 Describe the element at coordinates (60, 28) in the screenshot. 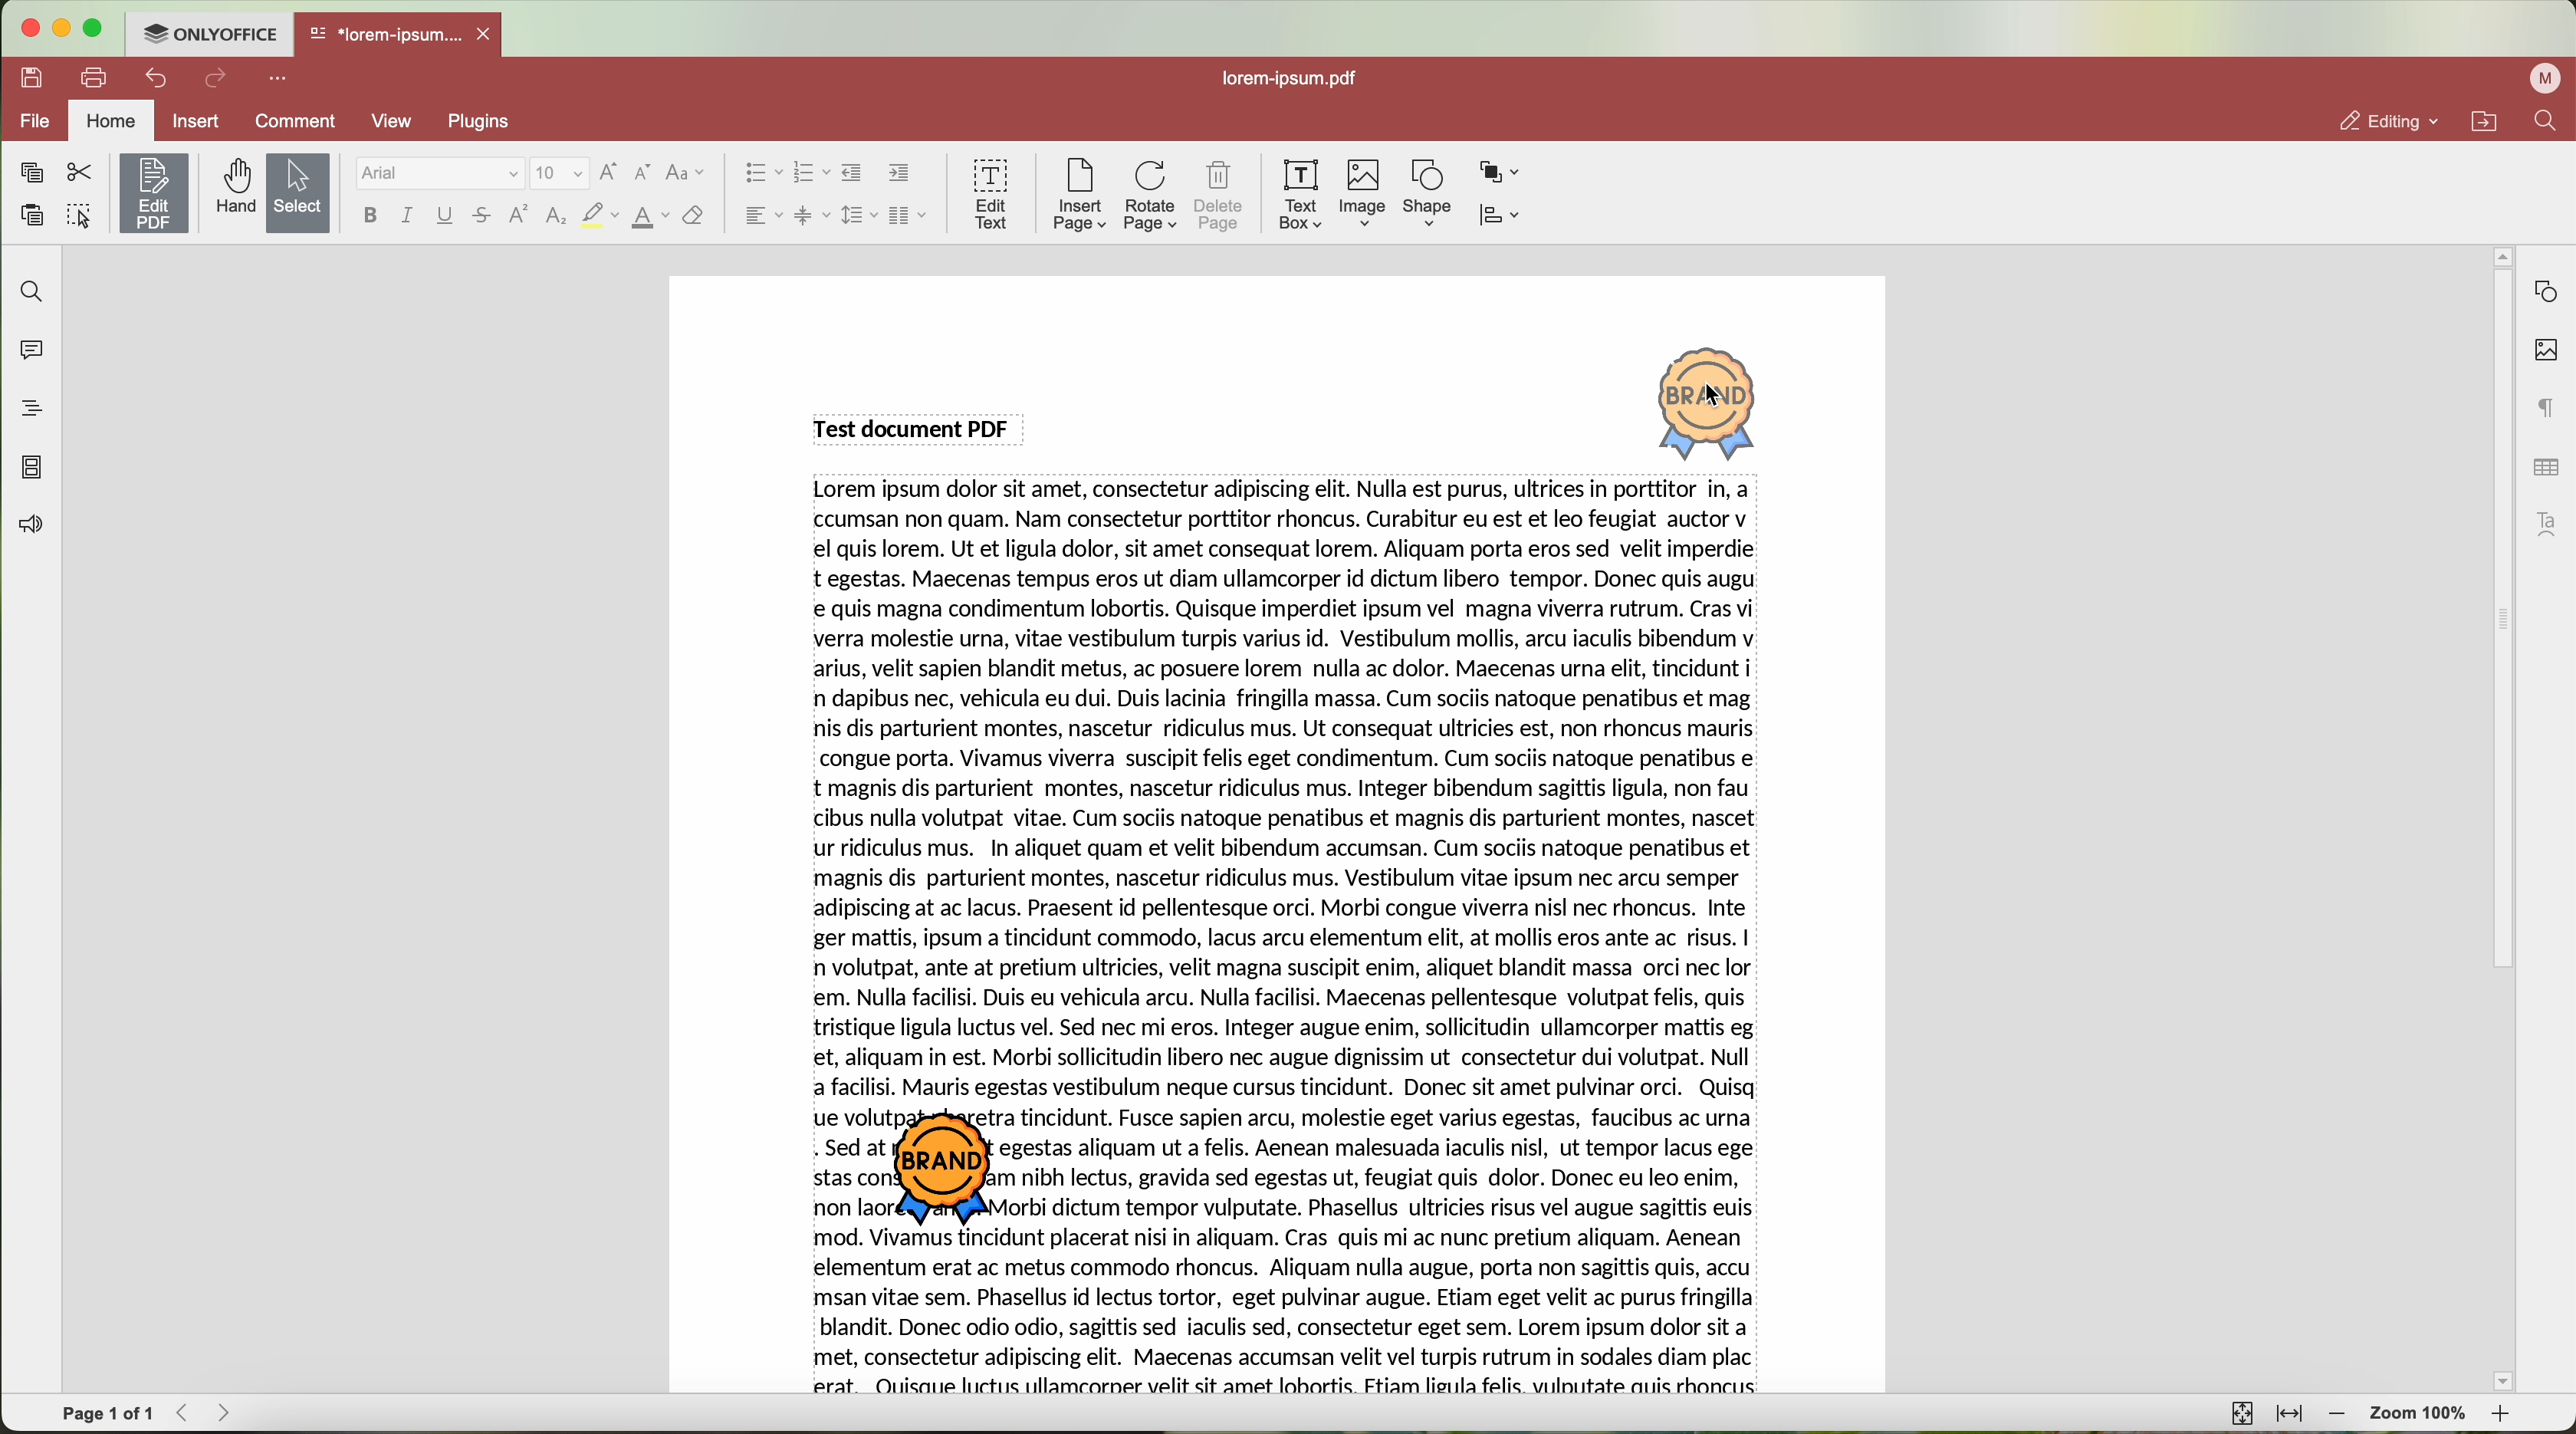

I see `minimize` at that location.